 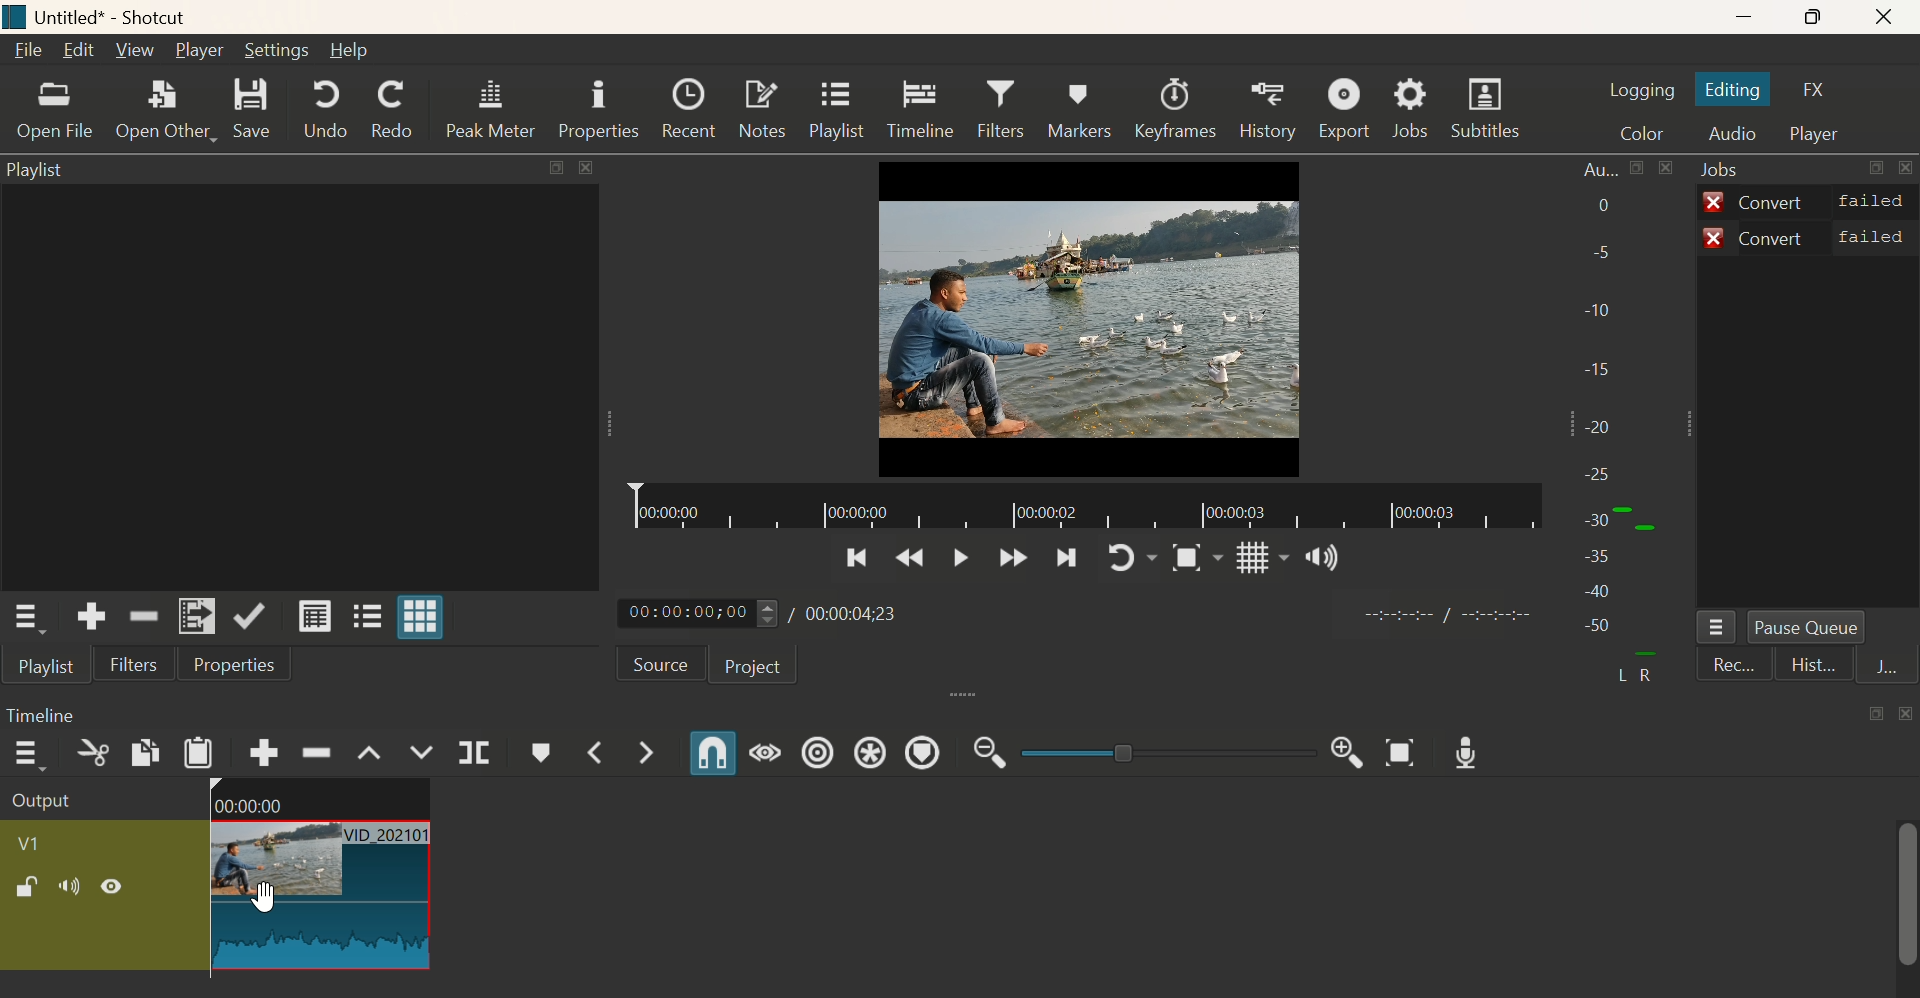 I want to click on Jobs, so click(x=1418, y=108).